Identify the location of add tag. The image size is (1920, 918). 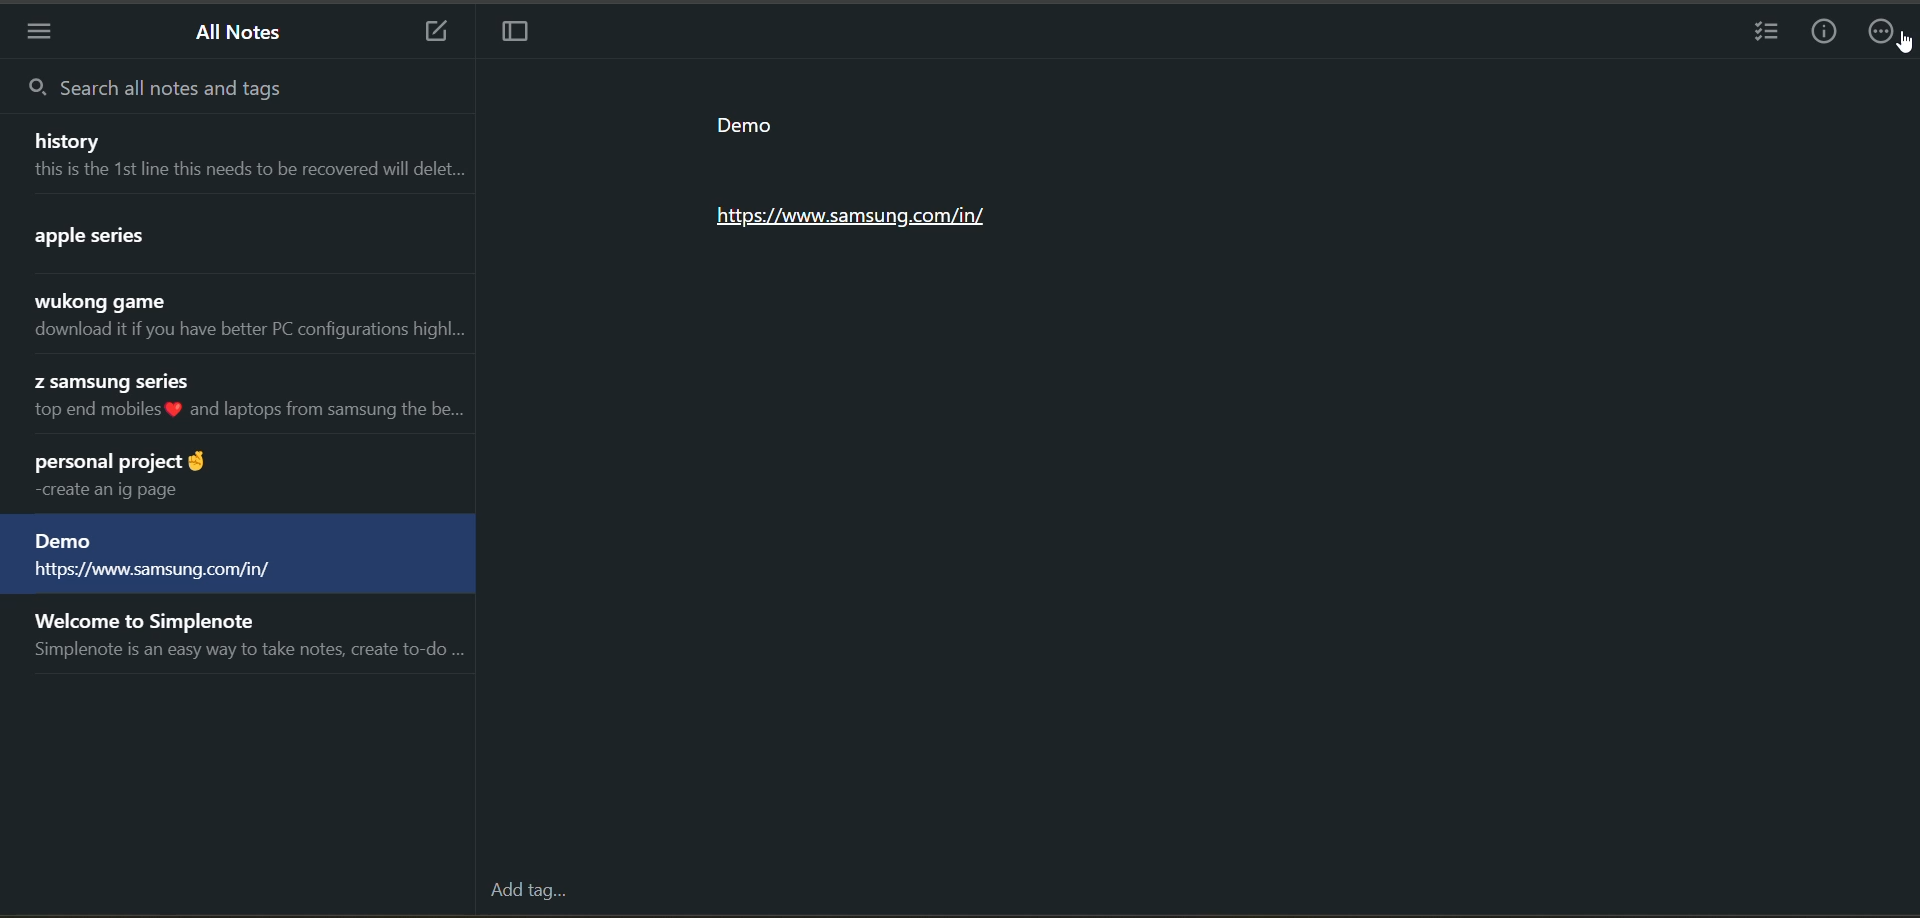
(527, 892).